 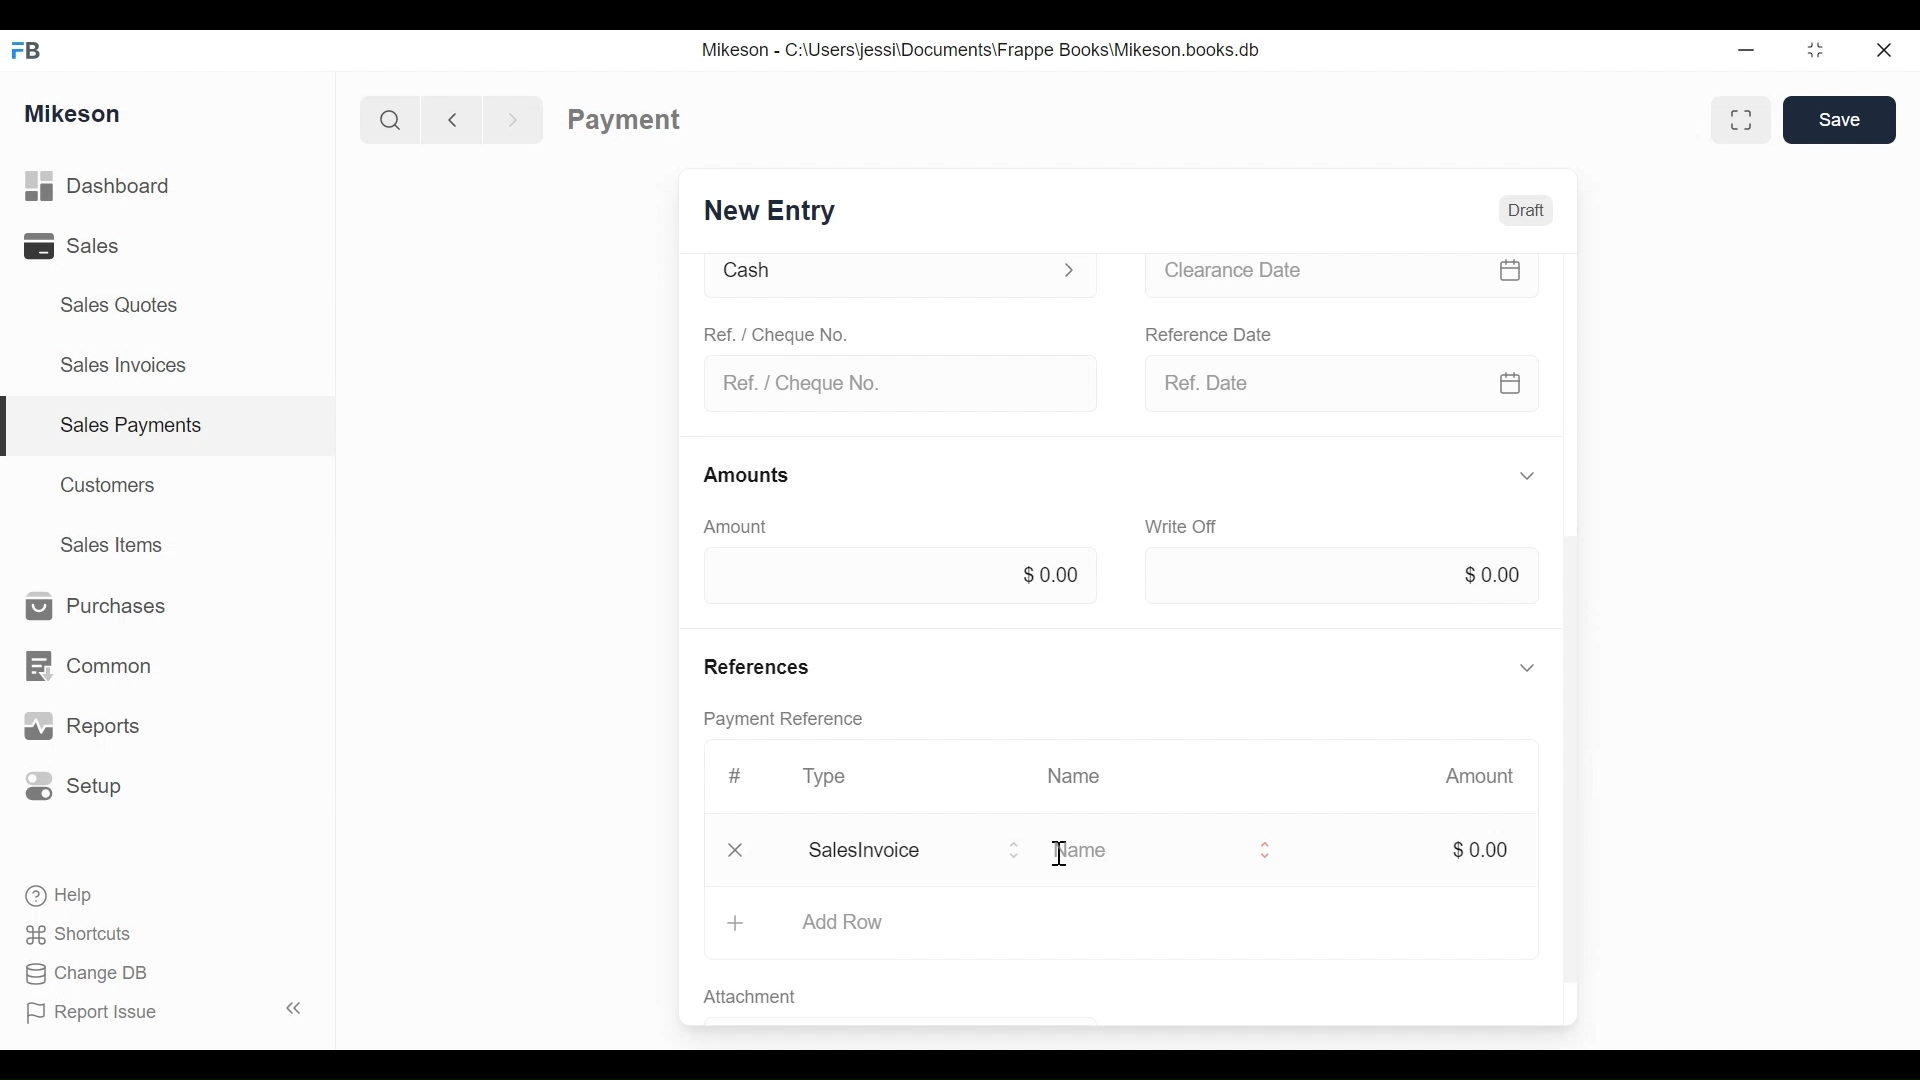 What do you see at coordinates (1812, 53) in the screenshot?
I see `Maximize` at bounding box center [1812, 53].